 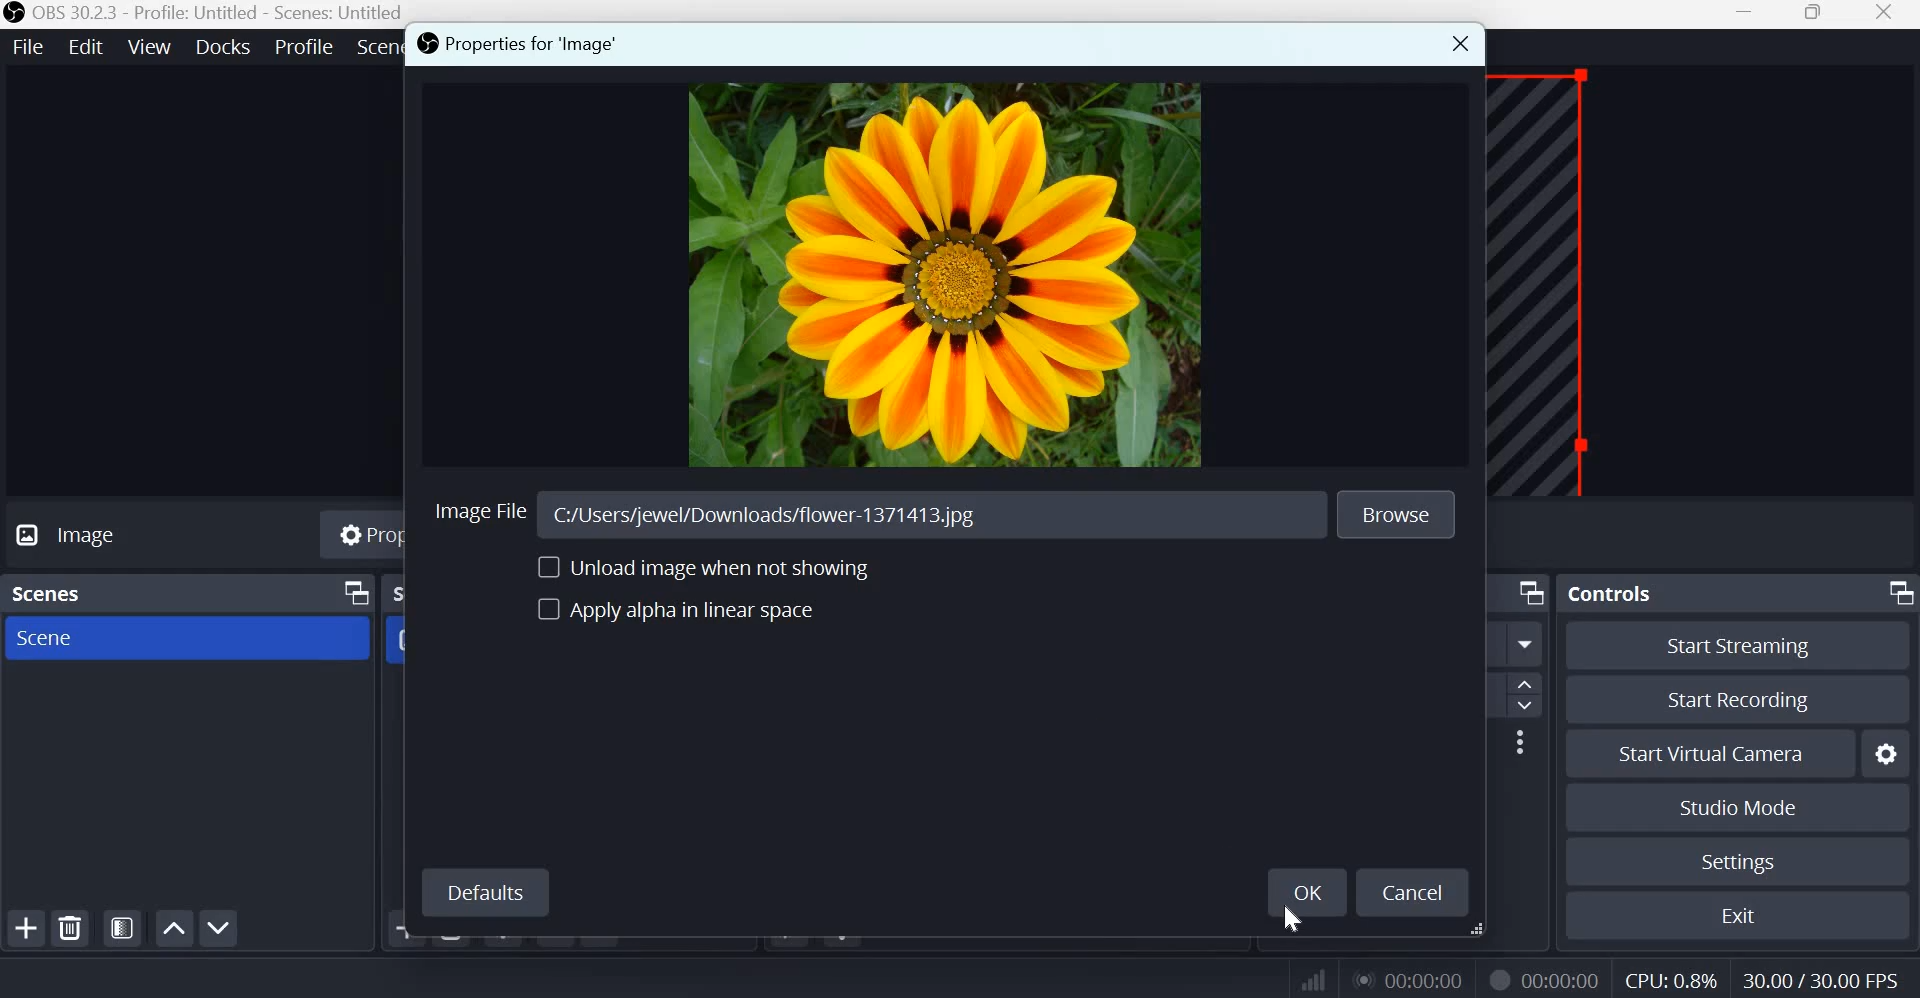 I want to click on Start virtual camera, so click(x=1726, y=751).